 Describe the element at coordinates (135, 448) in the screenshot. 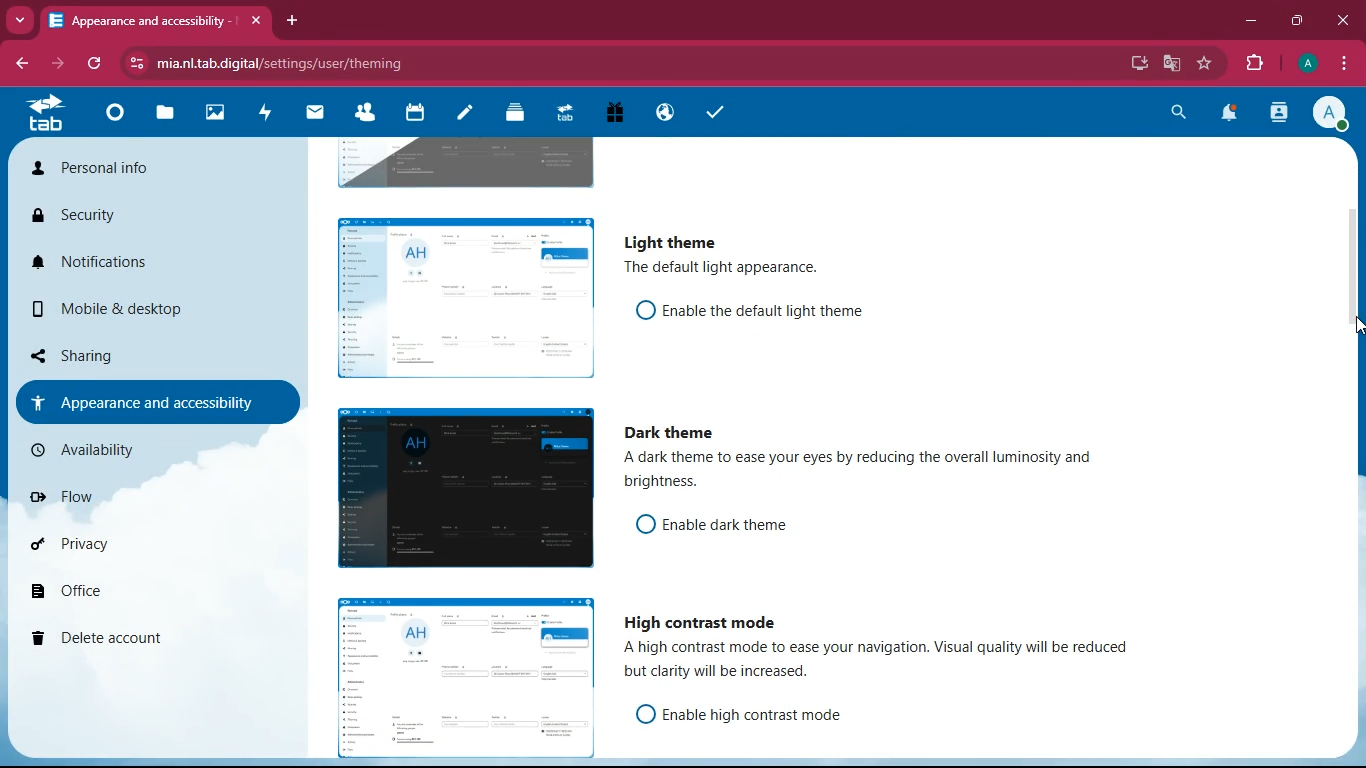

I see `availability` at that location.